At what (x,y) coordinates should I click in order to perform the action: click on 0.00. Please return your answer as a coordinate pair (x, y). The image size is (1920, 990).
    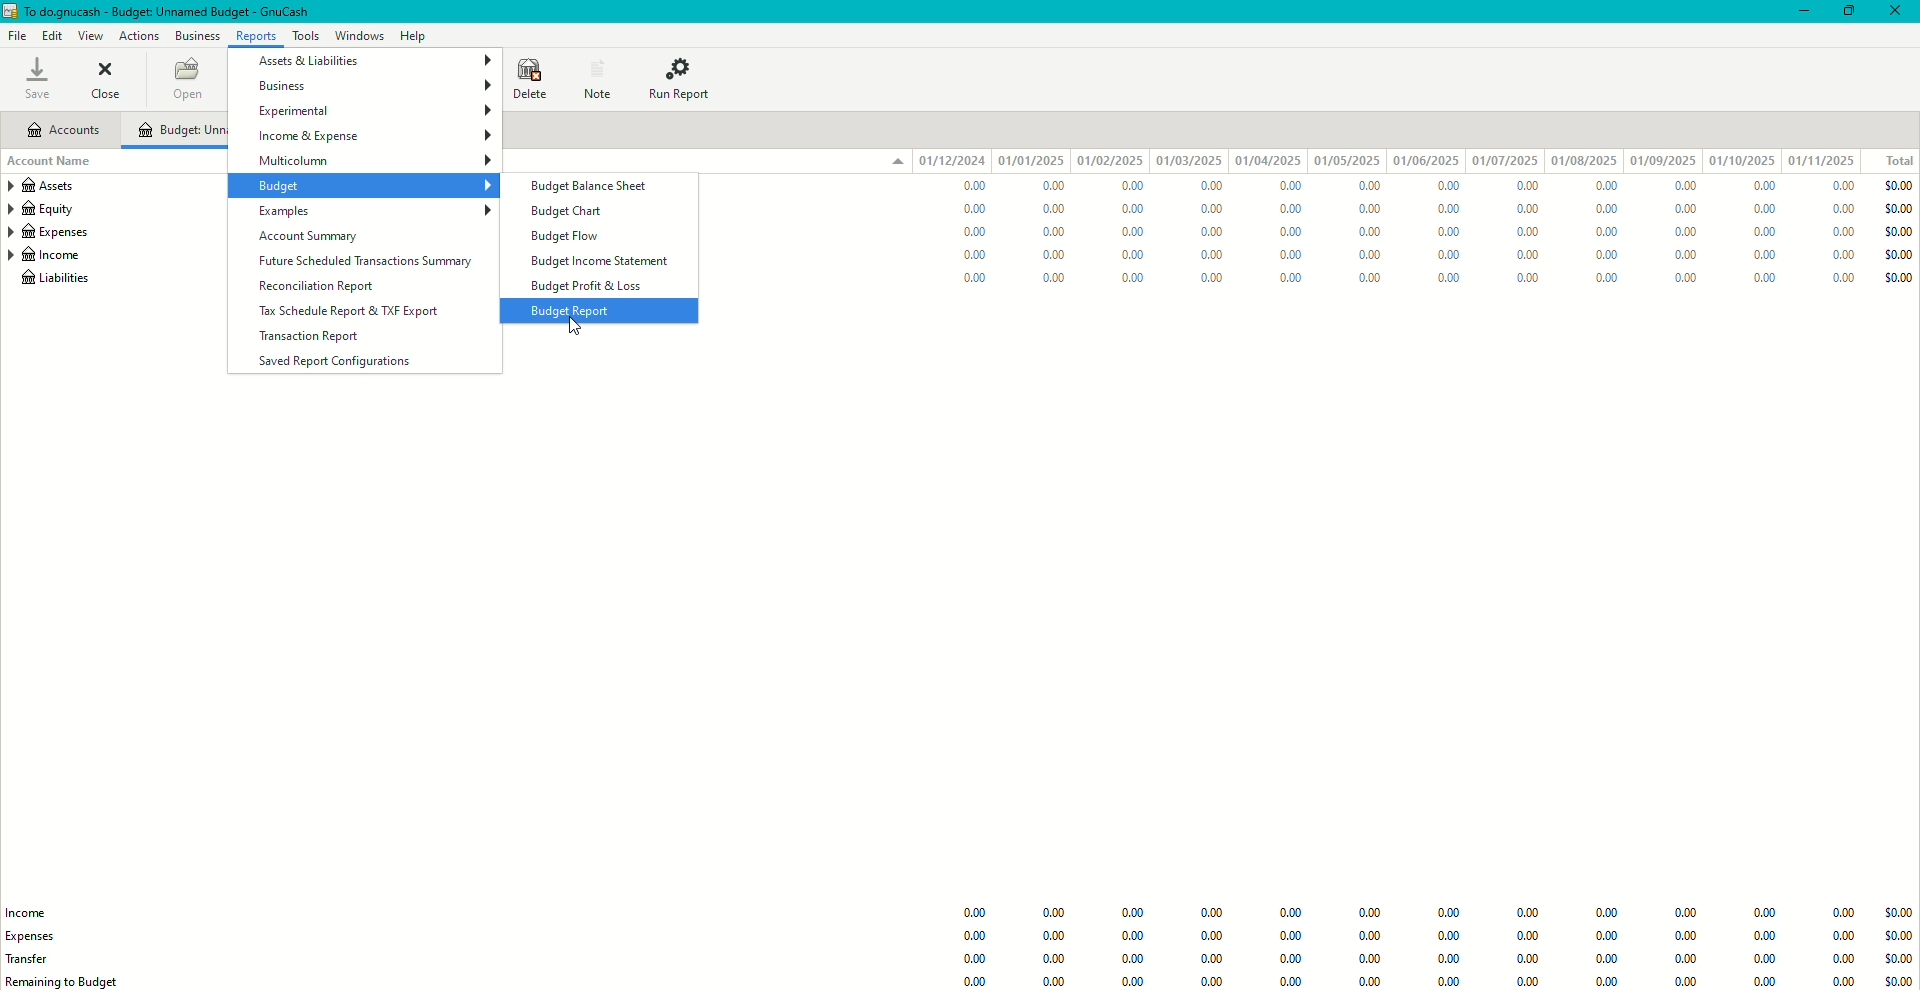
    Looking at the image, I should click on (1840, 912).